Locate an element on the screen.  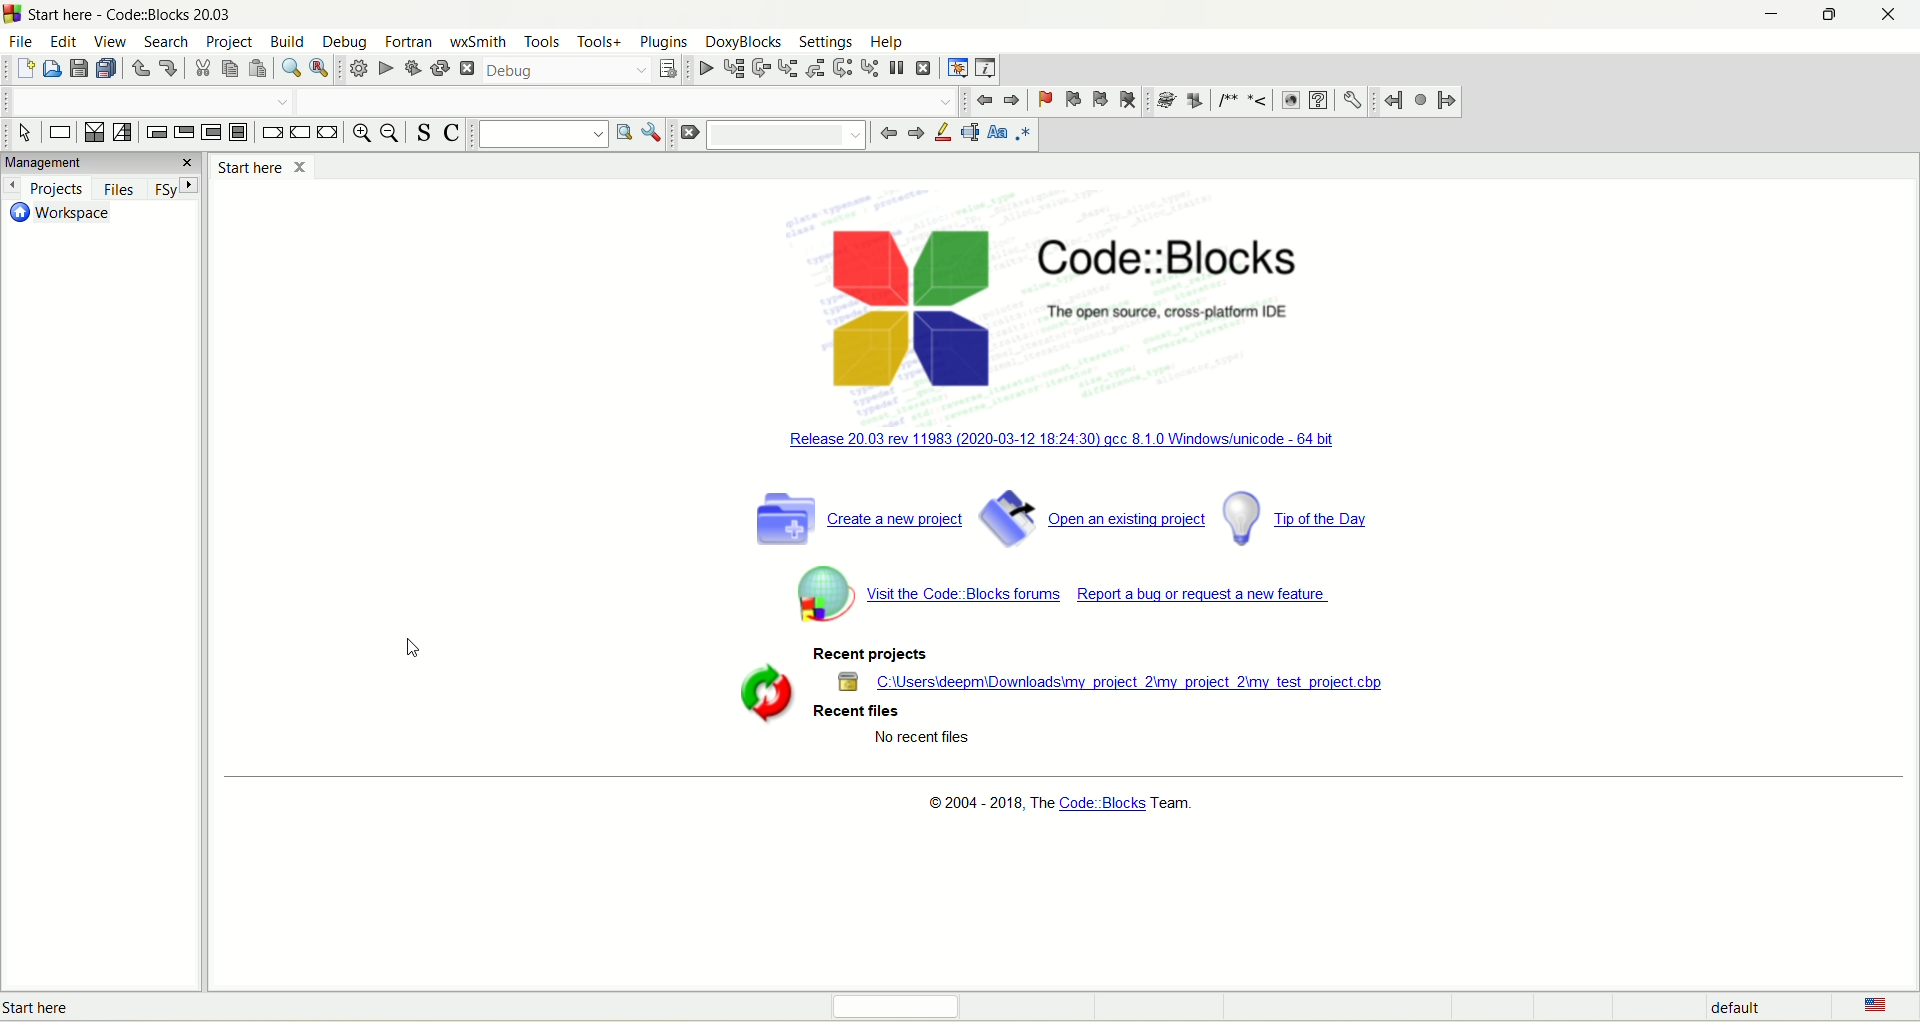
logo is located at coordinates (919, 310).